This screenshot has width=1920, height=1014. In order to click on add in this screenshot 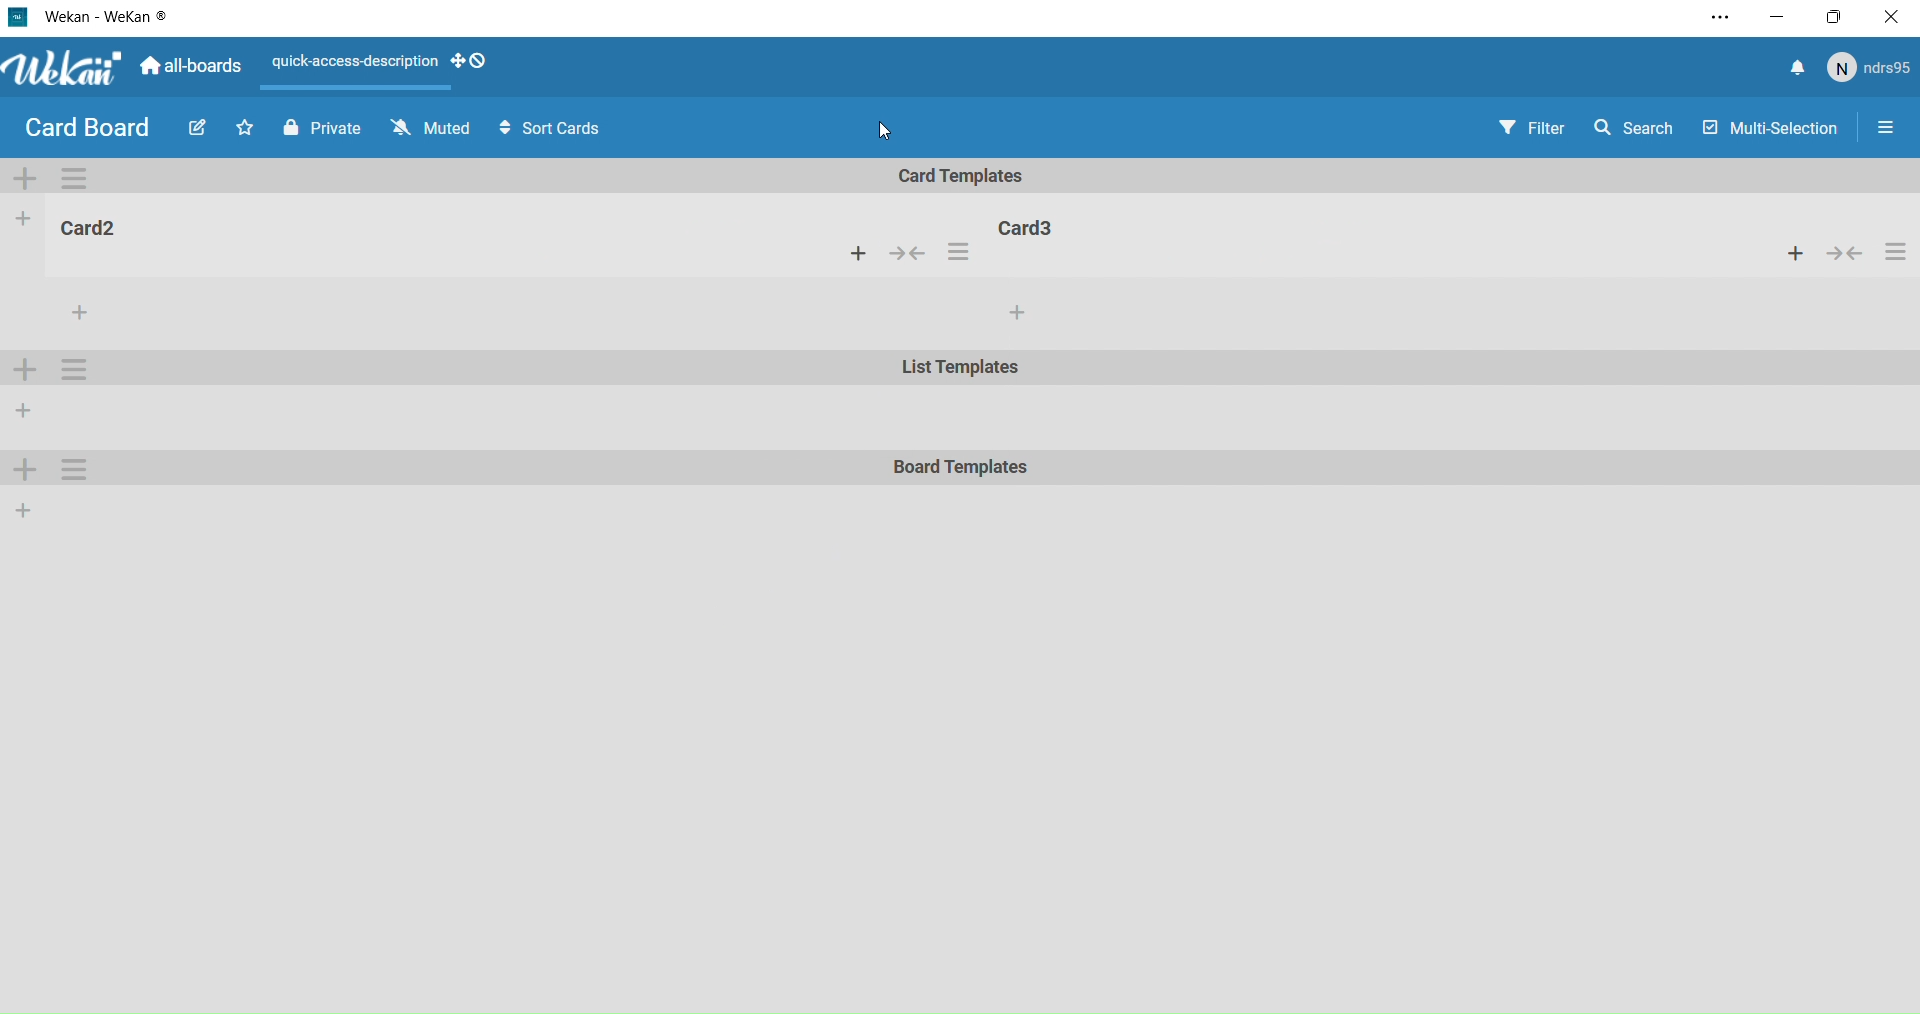, I will do `click(20, 220)`.